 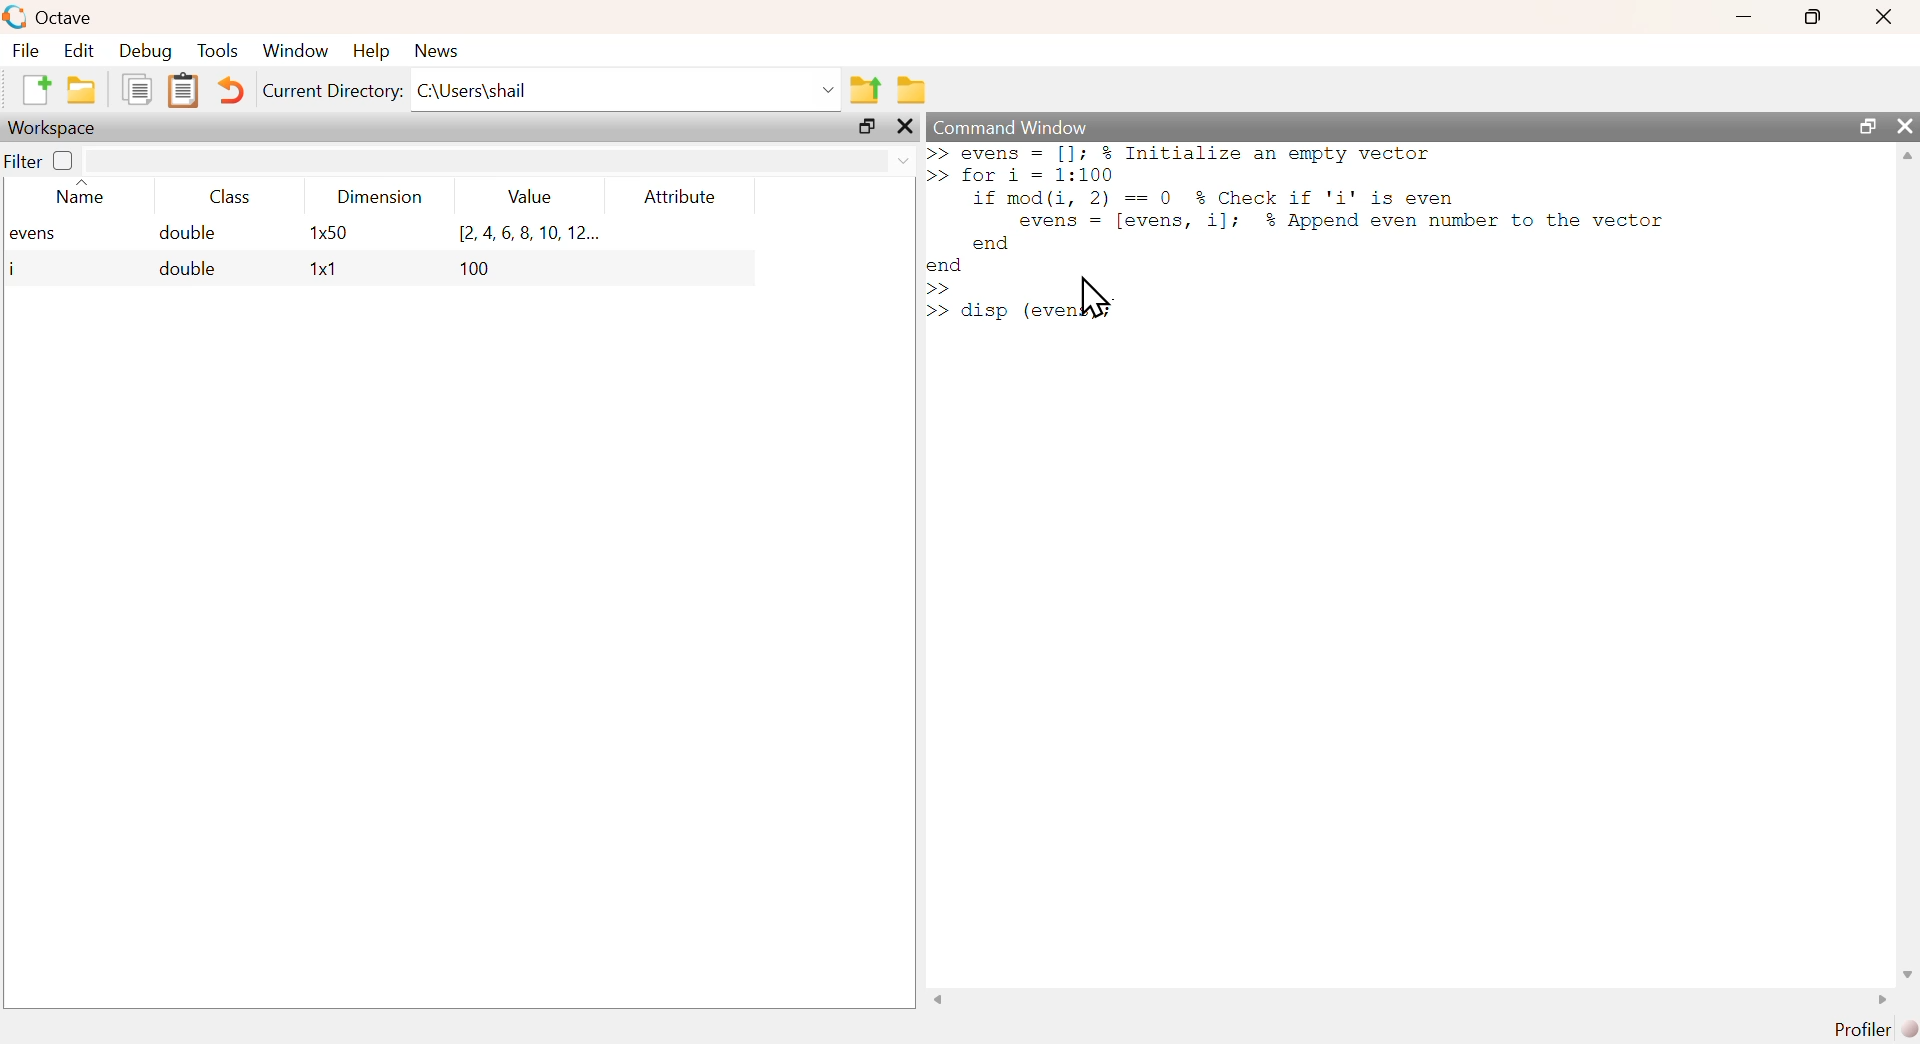 What do you see at coordinates (1299, 268) in the screenshot?
I see `commands` at bounding box center [1299, 268].